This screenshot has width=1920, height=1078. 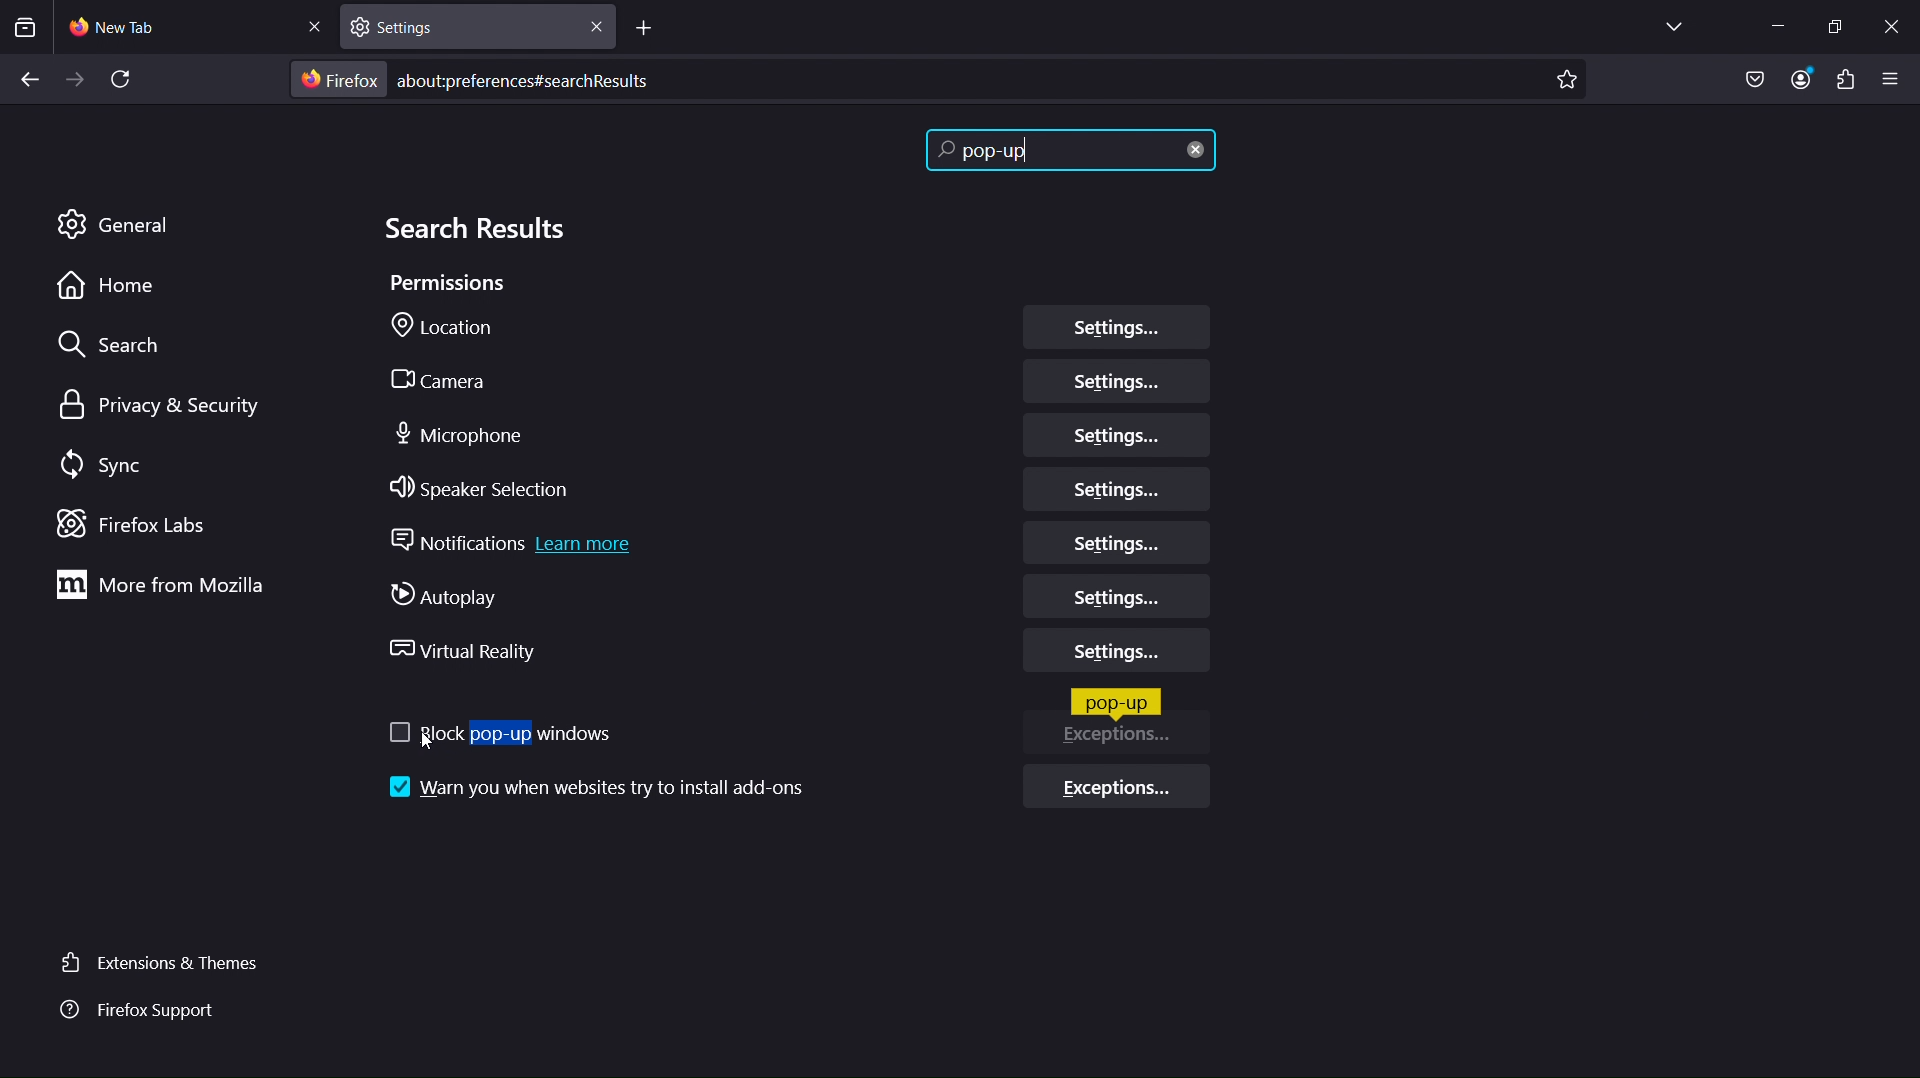 I want to click on Minimize, so click(x=1774, y=26).